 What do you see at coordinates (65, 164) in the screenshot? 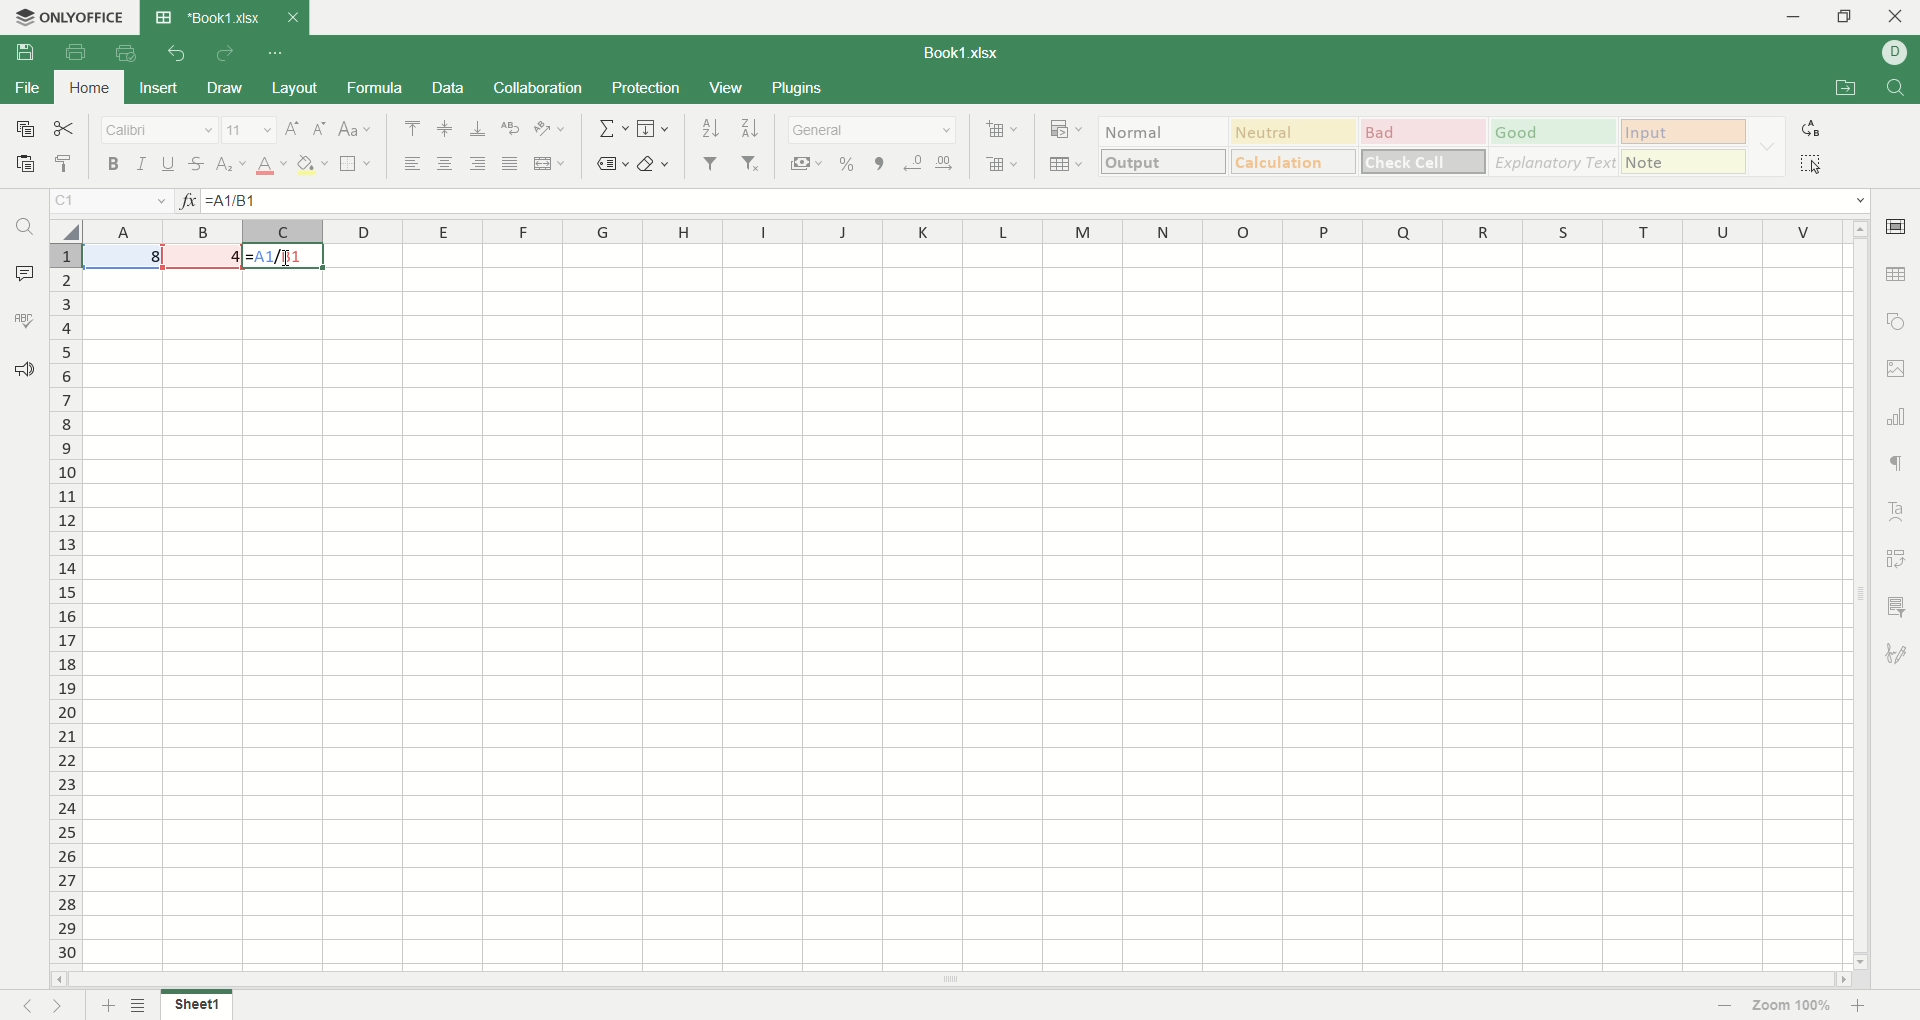
I see `paste` at bounding box center [65, 164].